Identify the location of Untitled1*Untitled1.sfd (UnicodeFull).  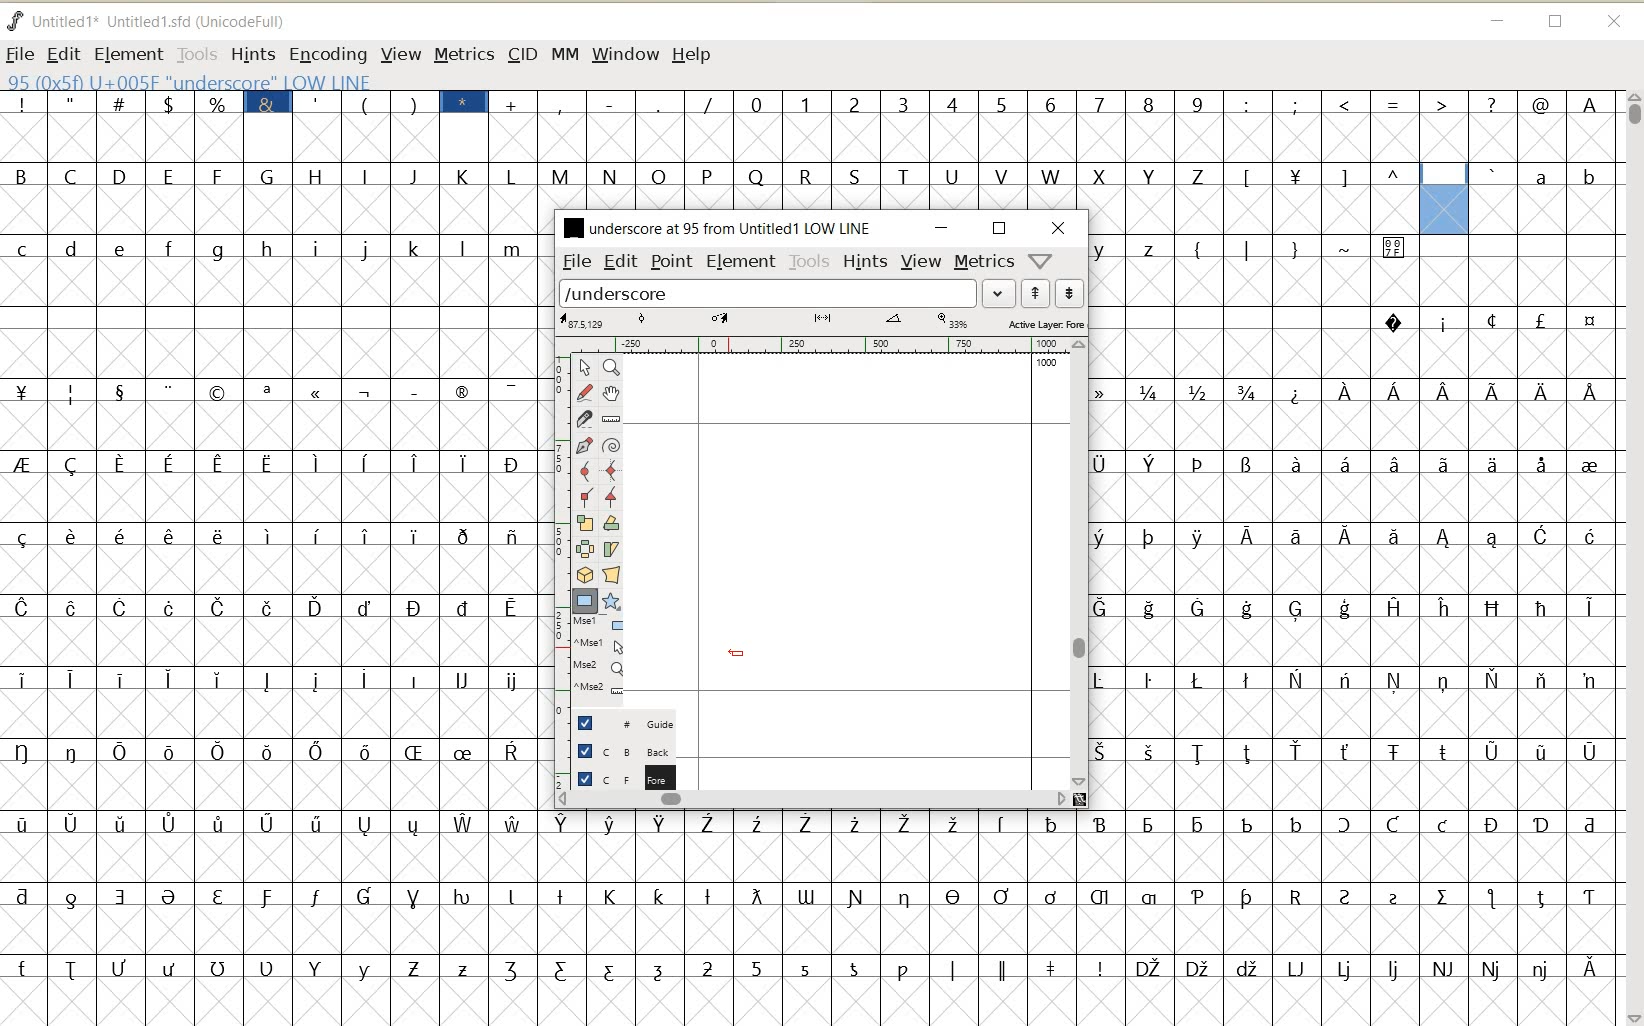
(163, 21).